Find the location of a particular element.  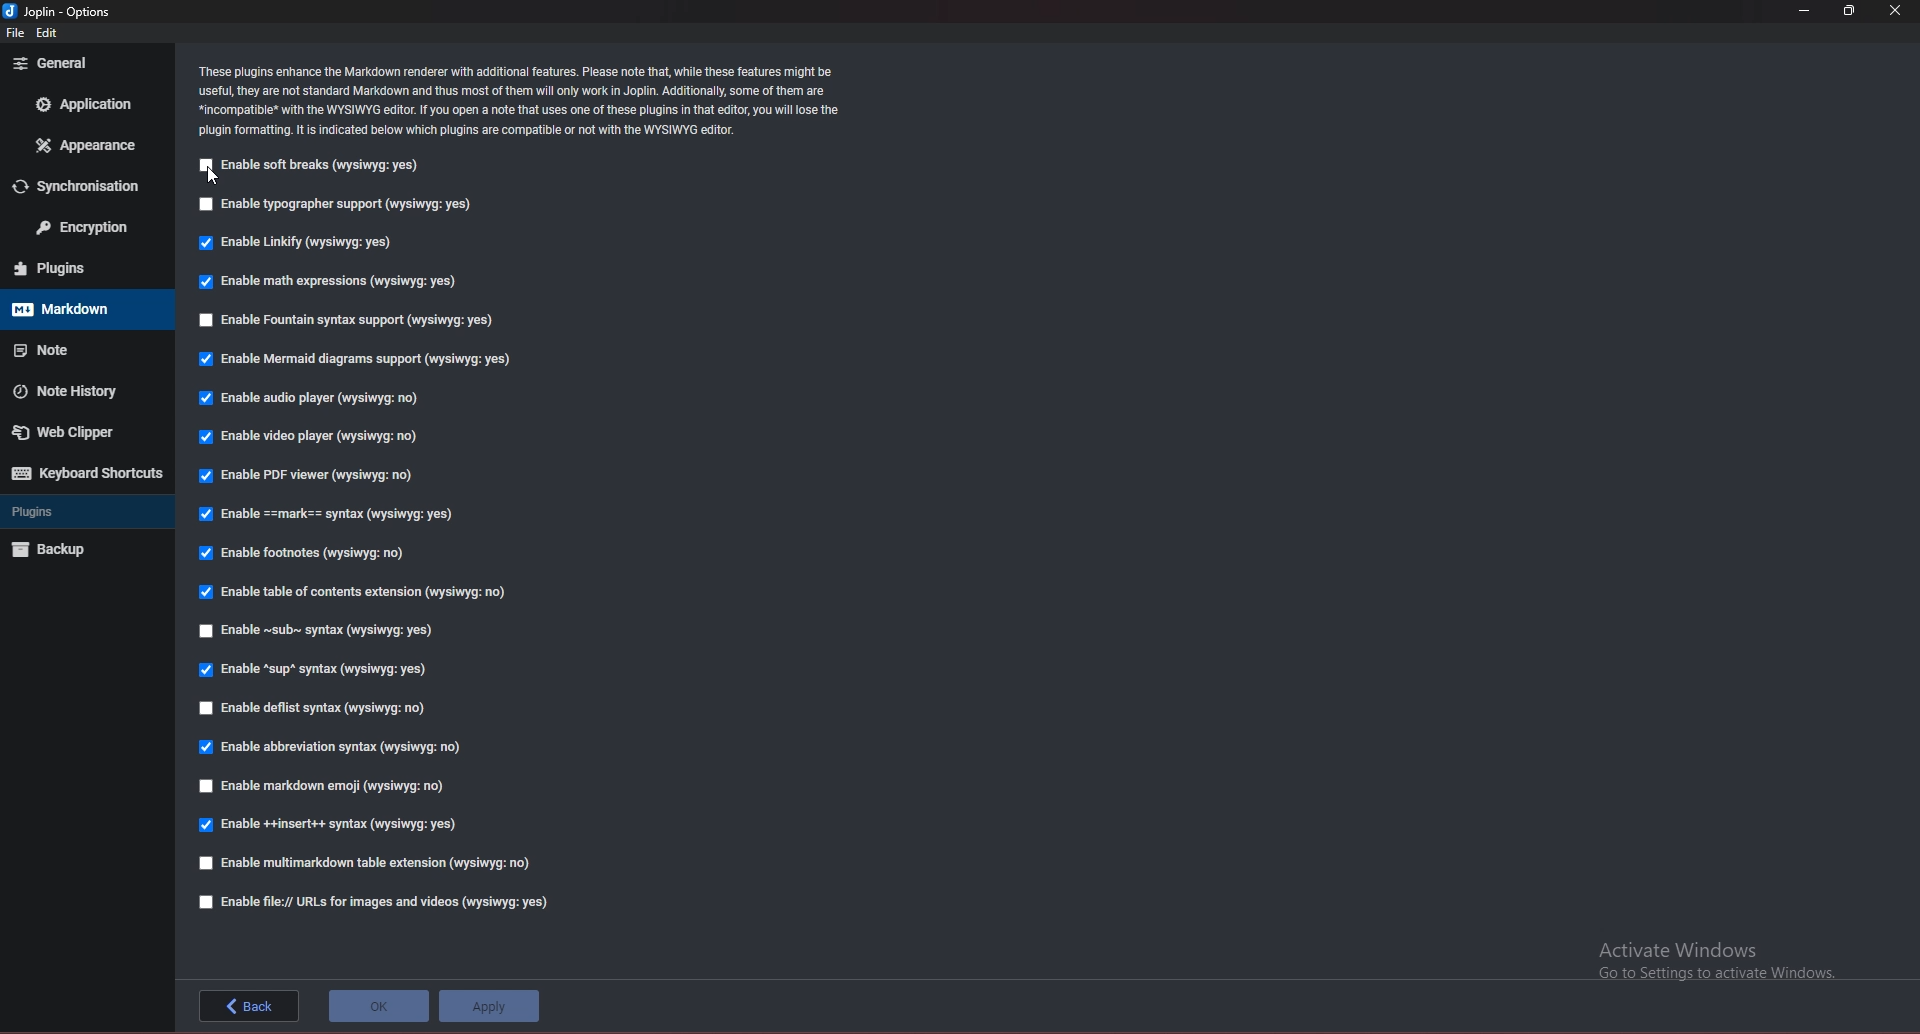

enable file url for images and videos is located at coordinates (377, 902).